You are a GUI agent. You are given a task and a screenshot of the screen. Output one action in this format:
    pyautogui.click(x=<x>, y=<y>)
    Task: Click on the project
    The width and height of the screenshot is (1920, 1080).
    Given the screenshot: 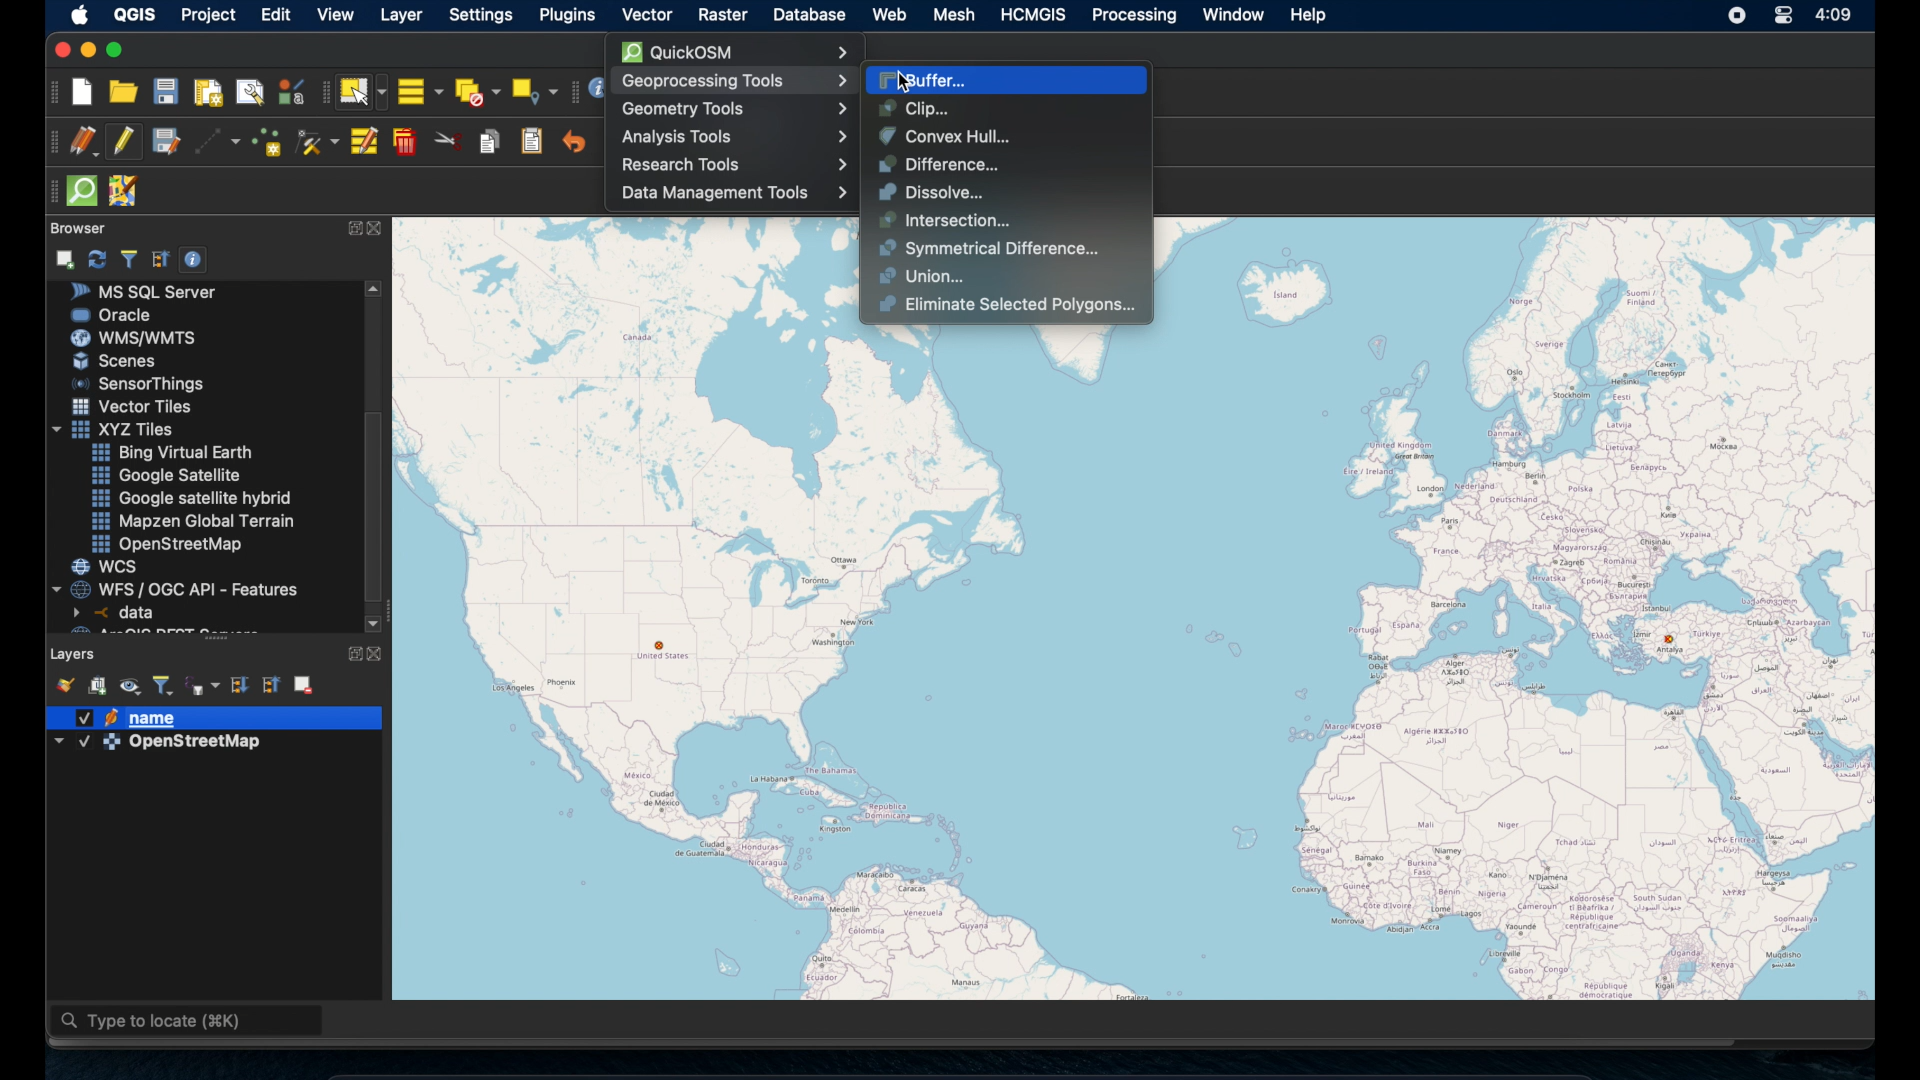 What is the action you would take?
    pyautogui.click(x=212, y=15)
    